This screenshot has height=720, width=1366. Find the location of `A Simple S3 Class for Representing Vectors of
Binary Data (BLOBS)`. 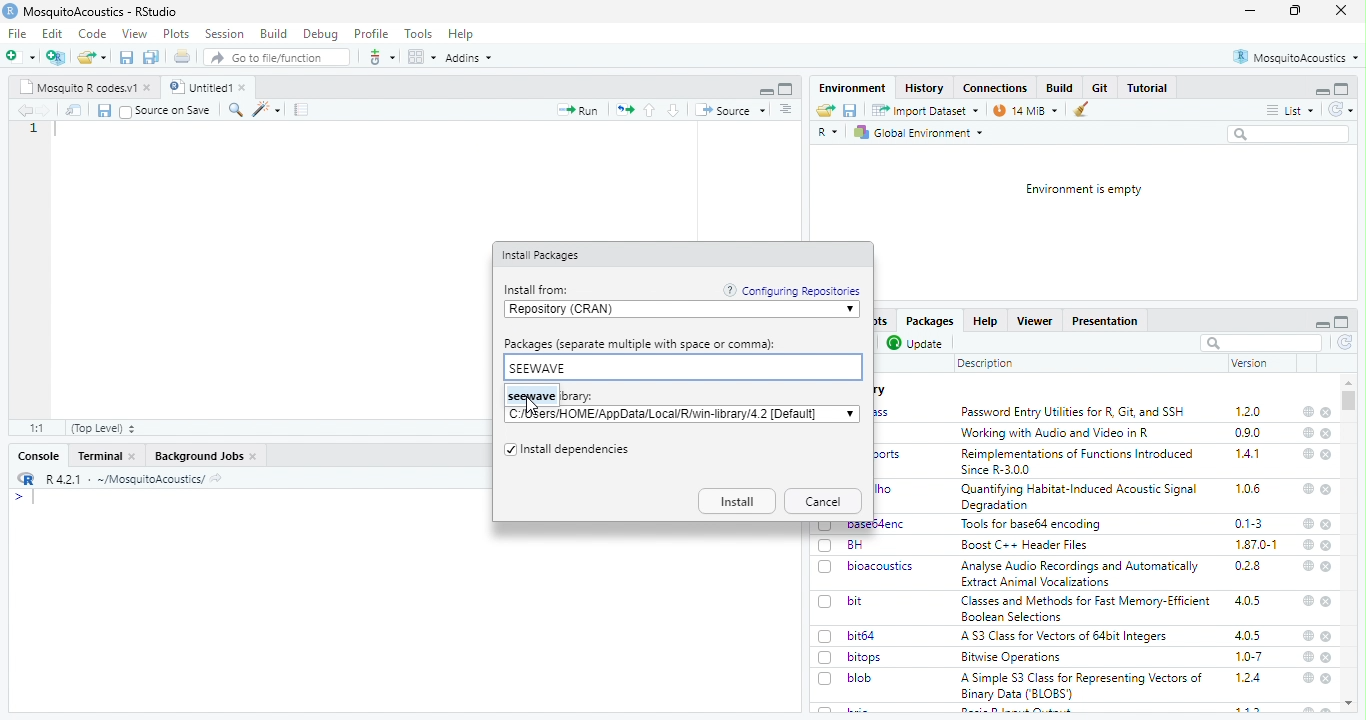

A Simple S3 Class for Representing Vectors of
Binary Data (BLOBS) is located at coordinates (1082, 687).